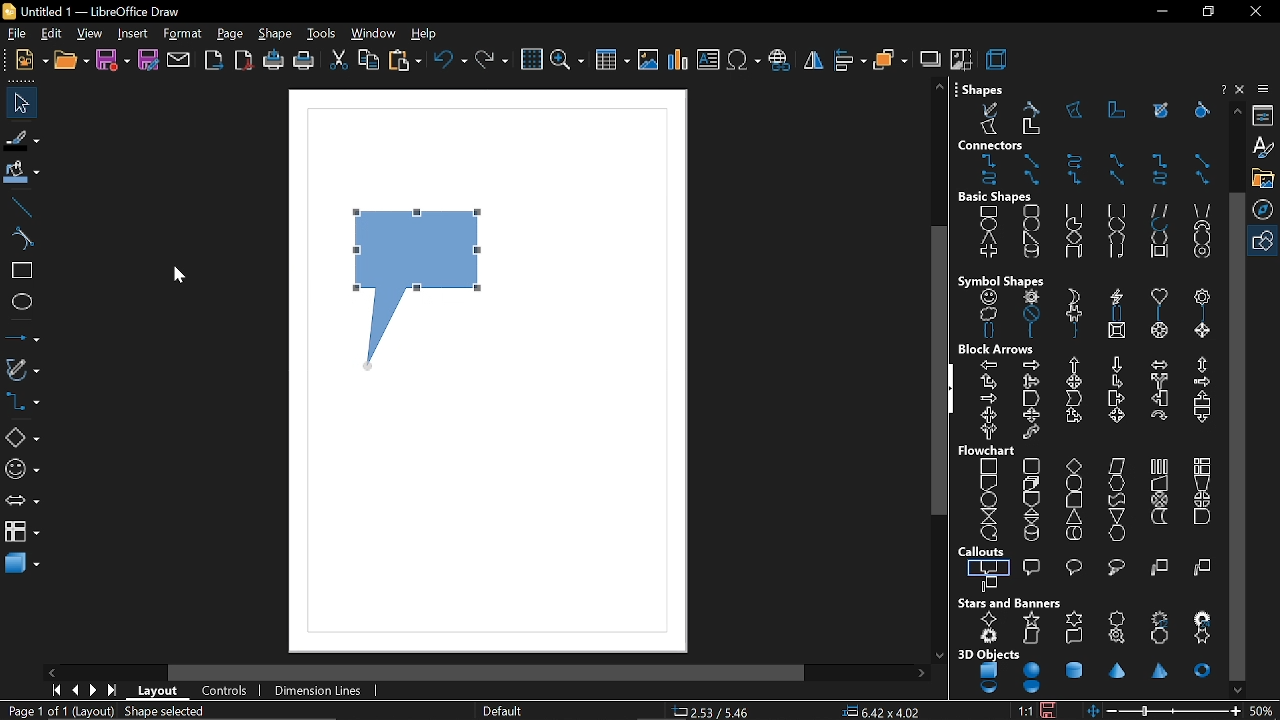 The image size is (1280, 720). What do you see at coordinates (450, 61) in the screenshot?
I see `undo` at bounding box center [450, 61].